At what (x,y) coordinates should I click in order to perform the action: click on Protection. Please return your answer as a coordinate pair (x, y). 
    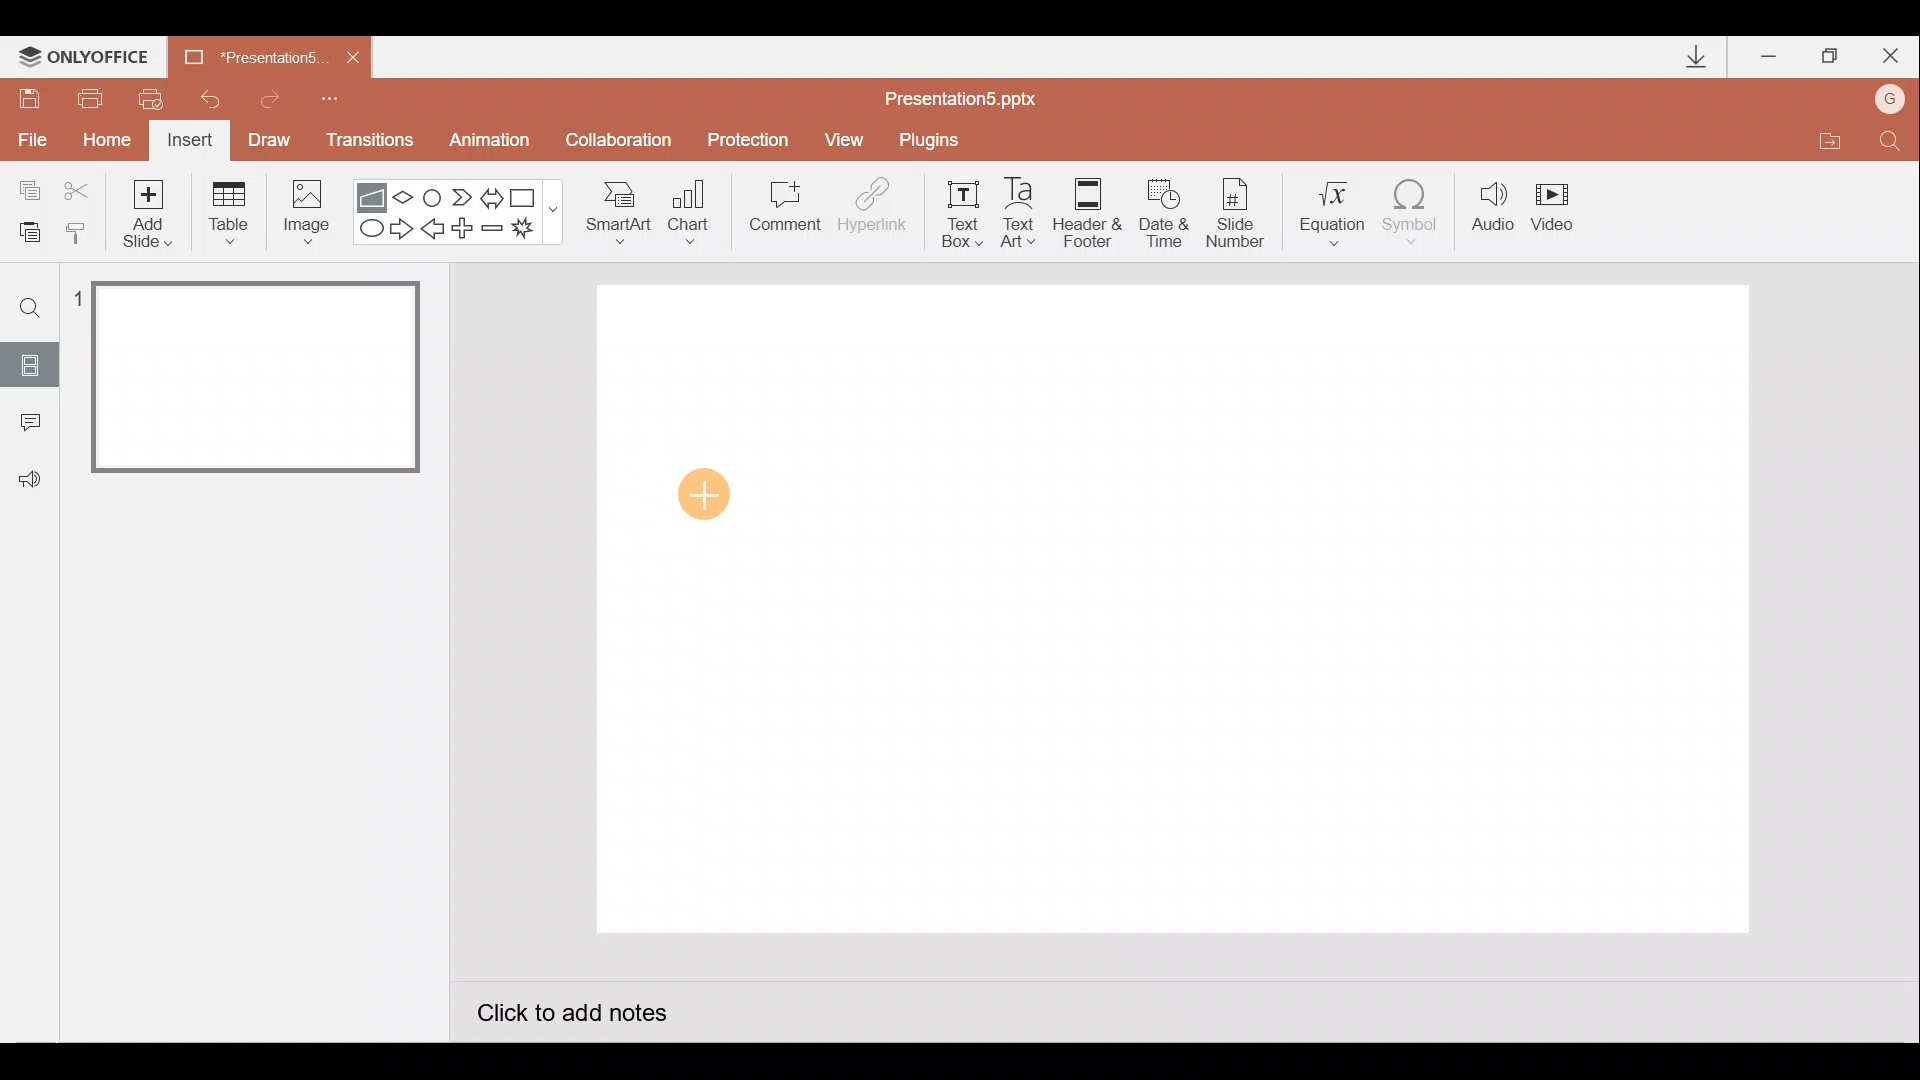
    Looking at the image, I should click on (754, 139).